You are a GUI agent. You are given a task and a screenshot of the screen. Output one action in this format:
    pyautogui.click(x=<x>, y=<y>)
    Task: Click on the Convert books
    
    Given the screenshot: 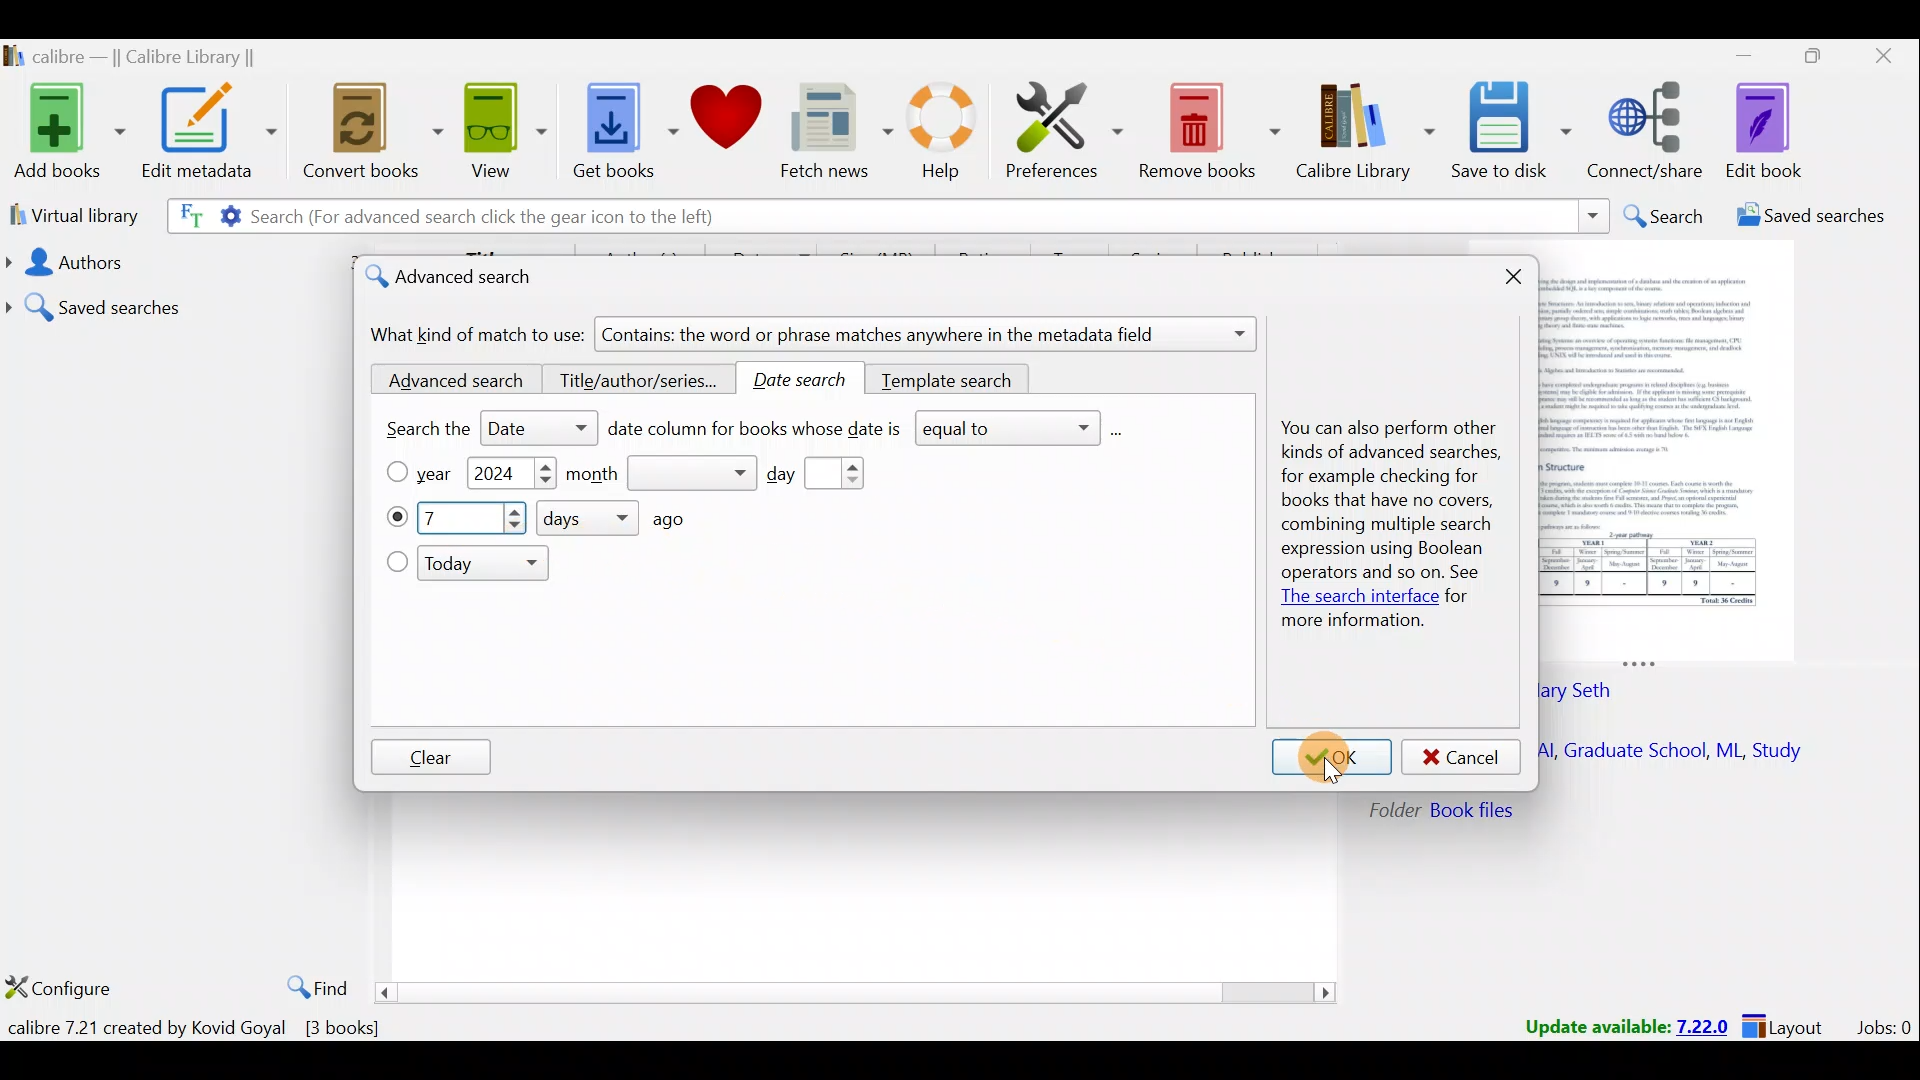 What is the action you would take?
    pyautogui.click(x=374, y=137)
    